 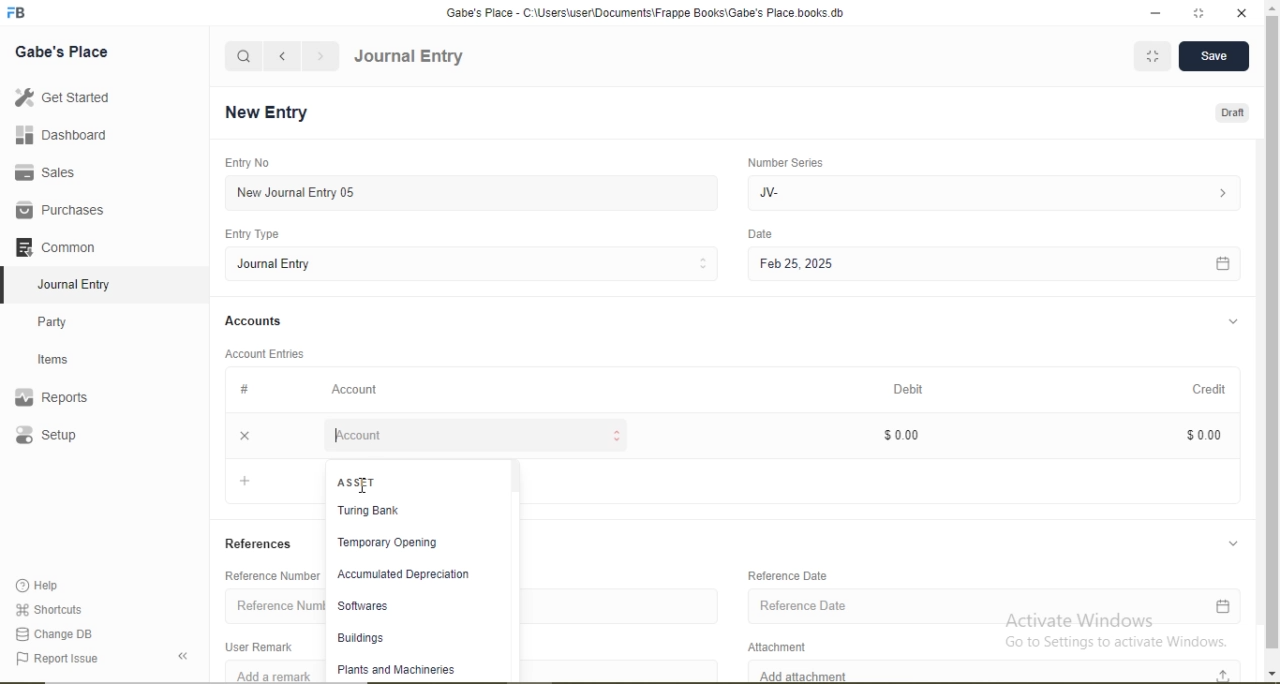 I want to click on Entry Type, so click(x=254, y=234).